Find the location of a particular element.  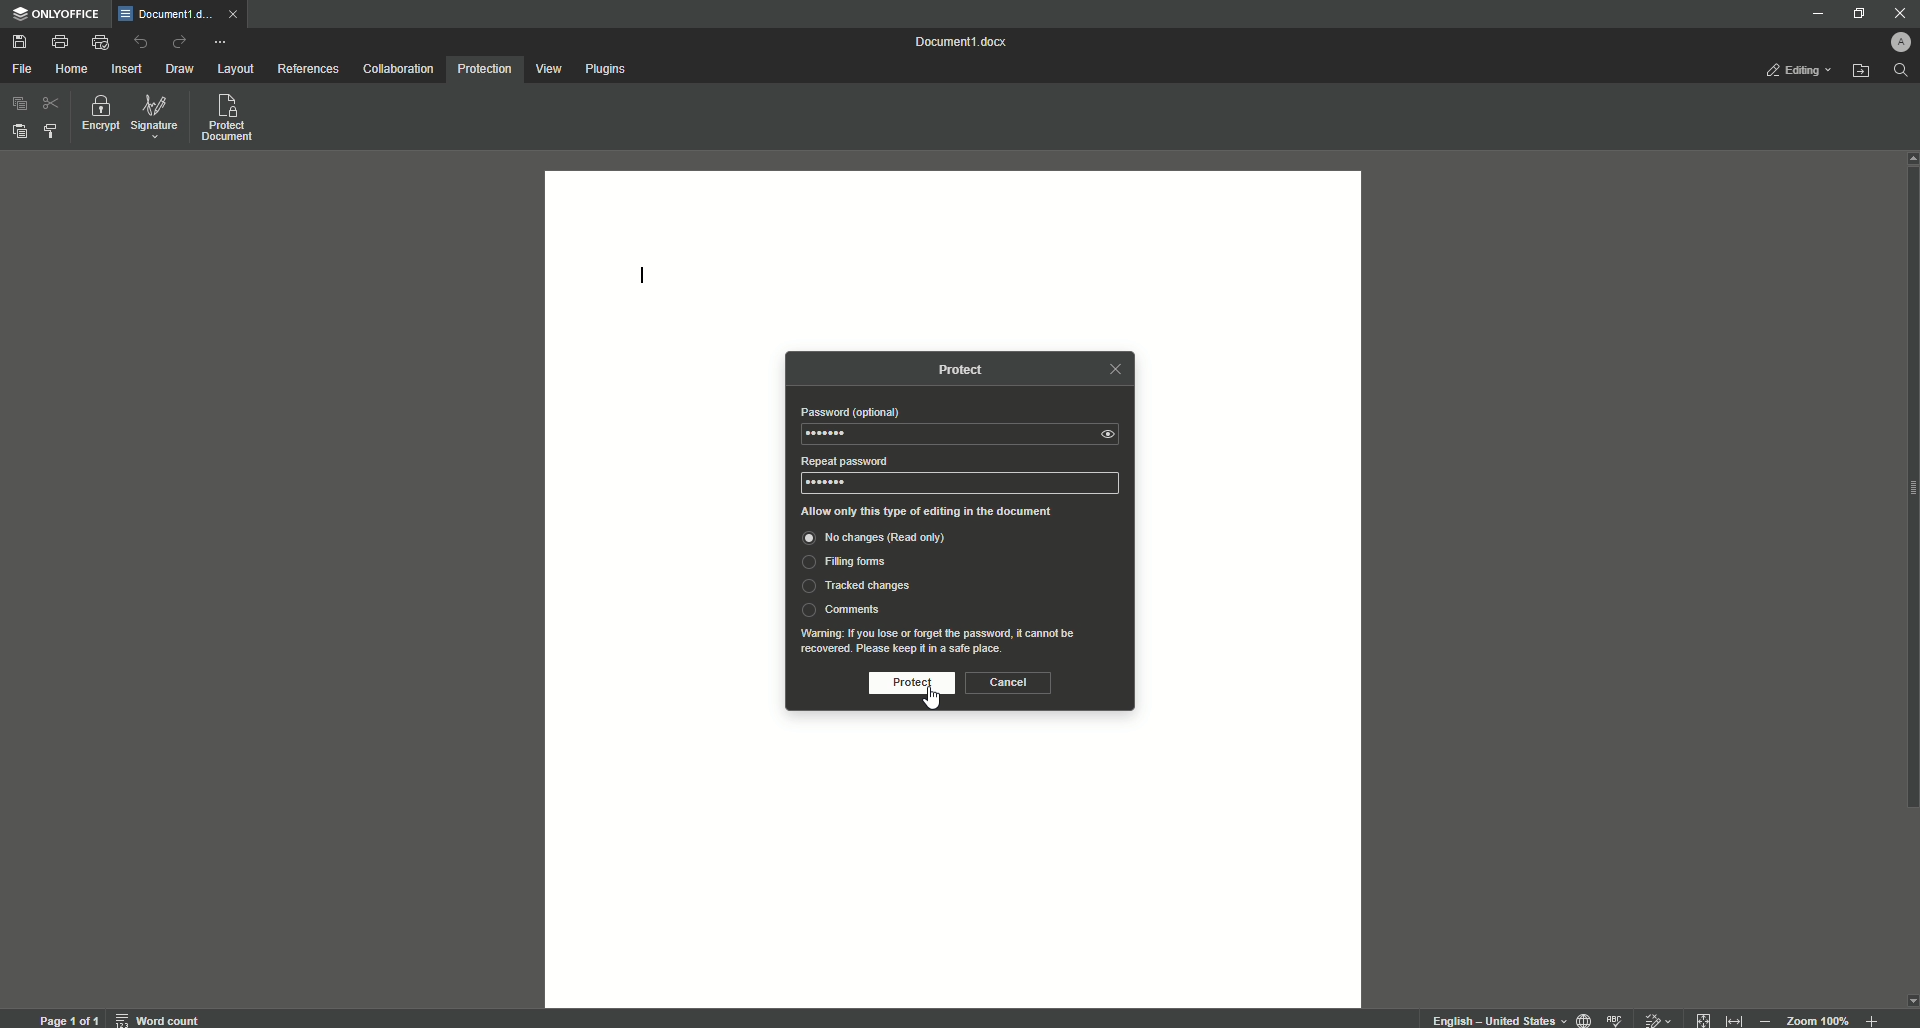

Document 1 is located at coordinates (965, 42).